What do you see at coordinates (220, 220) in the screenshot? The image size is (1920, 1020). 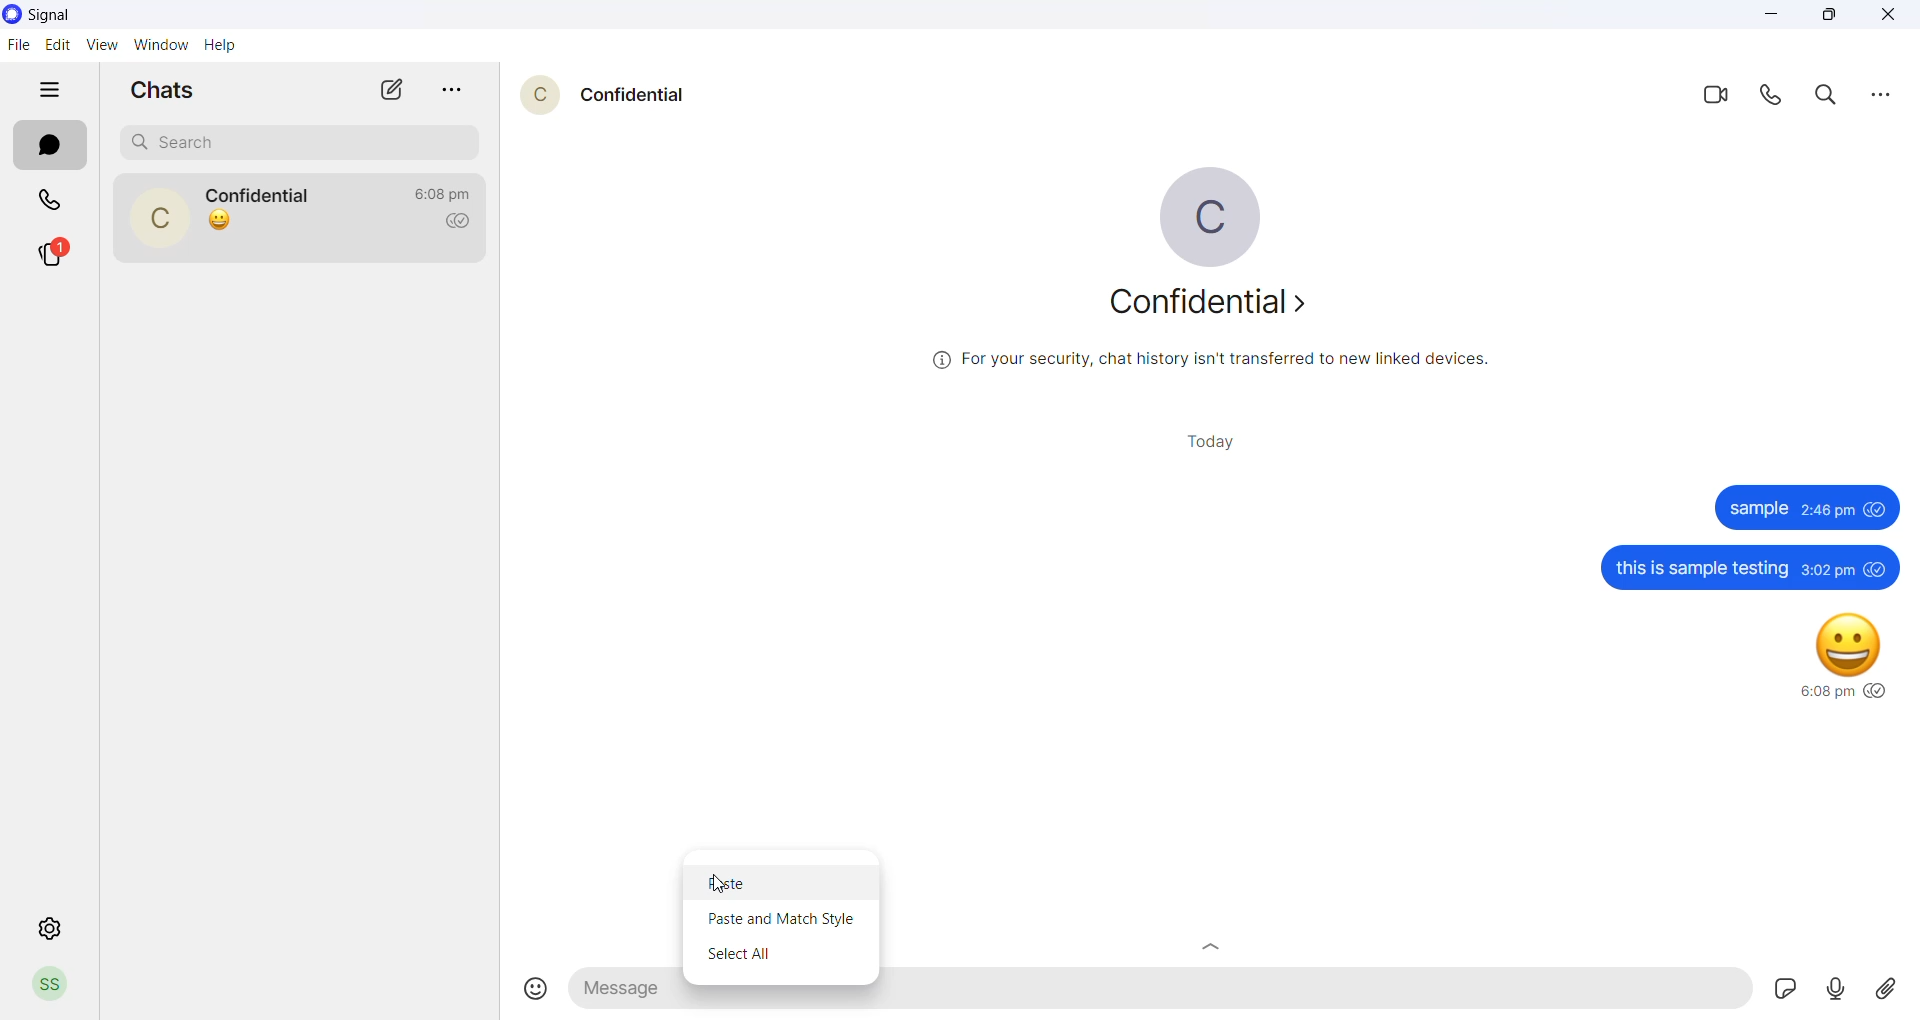 I see `last message` at bounding box center [220, 220].